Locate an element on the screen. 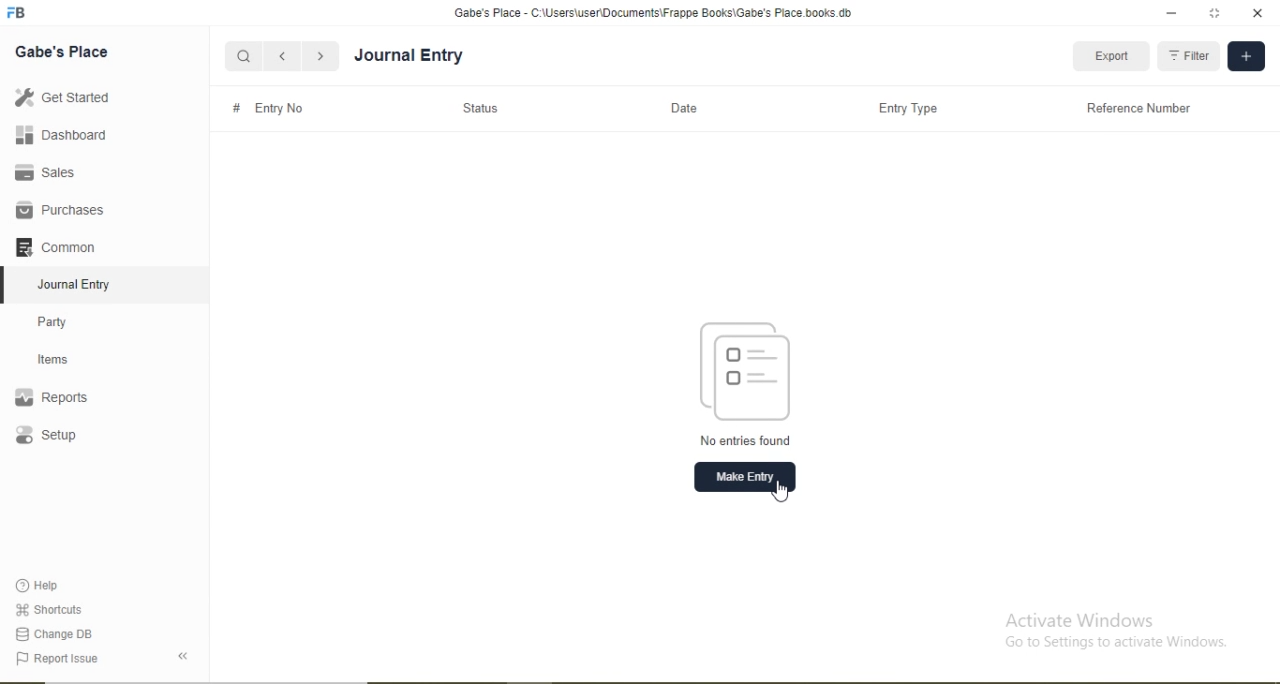  Entry No is located at coordinates (281, 107).